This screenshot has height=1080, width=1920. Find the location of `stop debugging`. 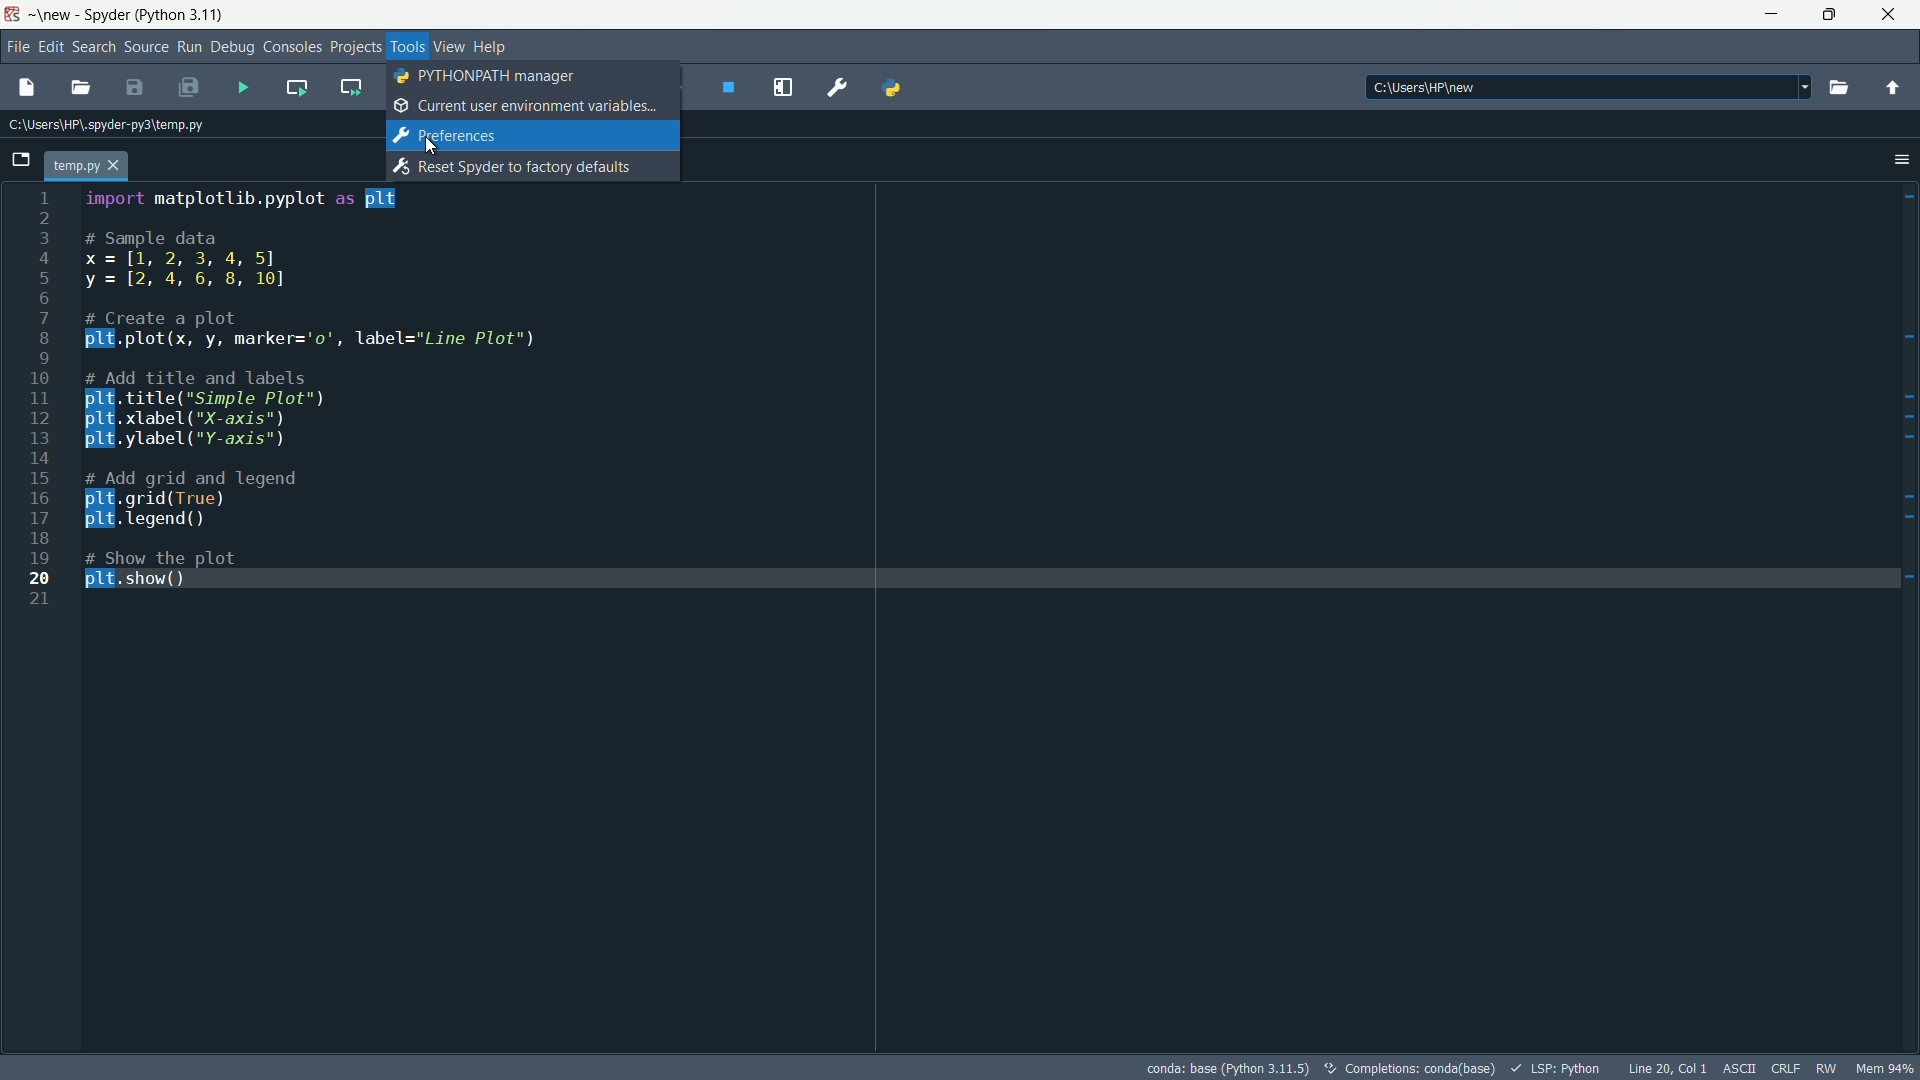

stop debugging is located at coordinates (729, 87).